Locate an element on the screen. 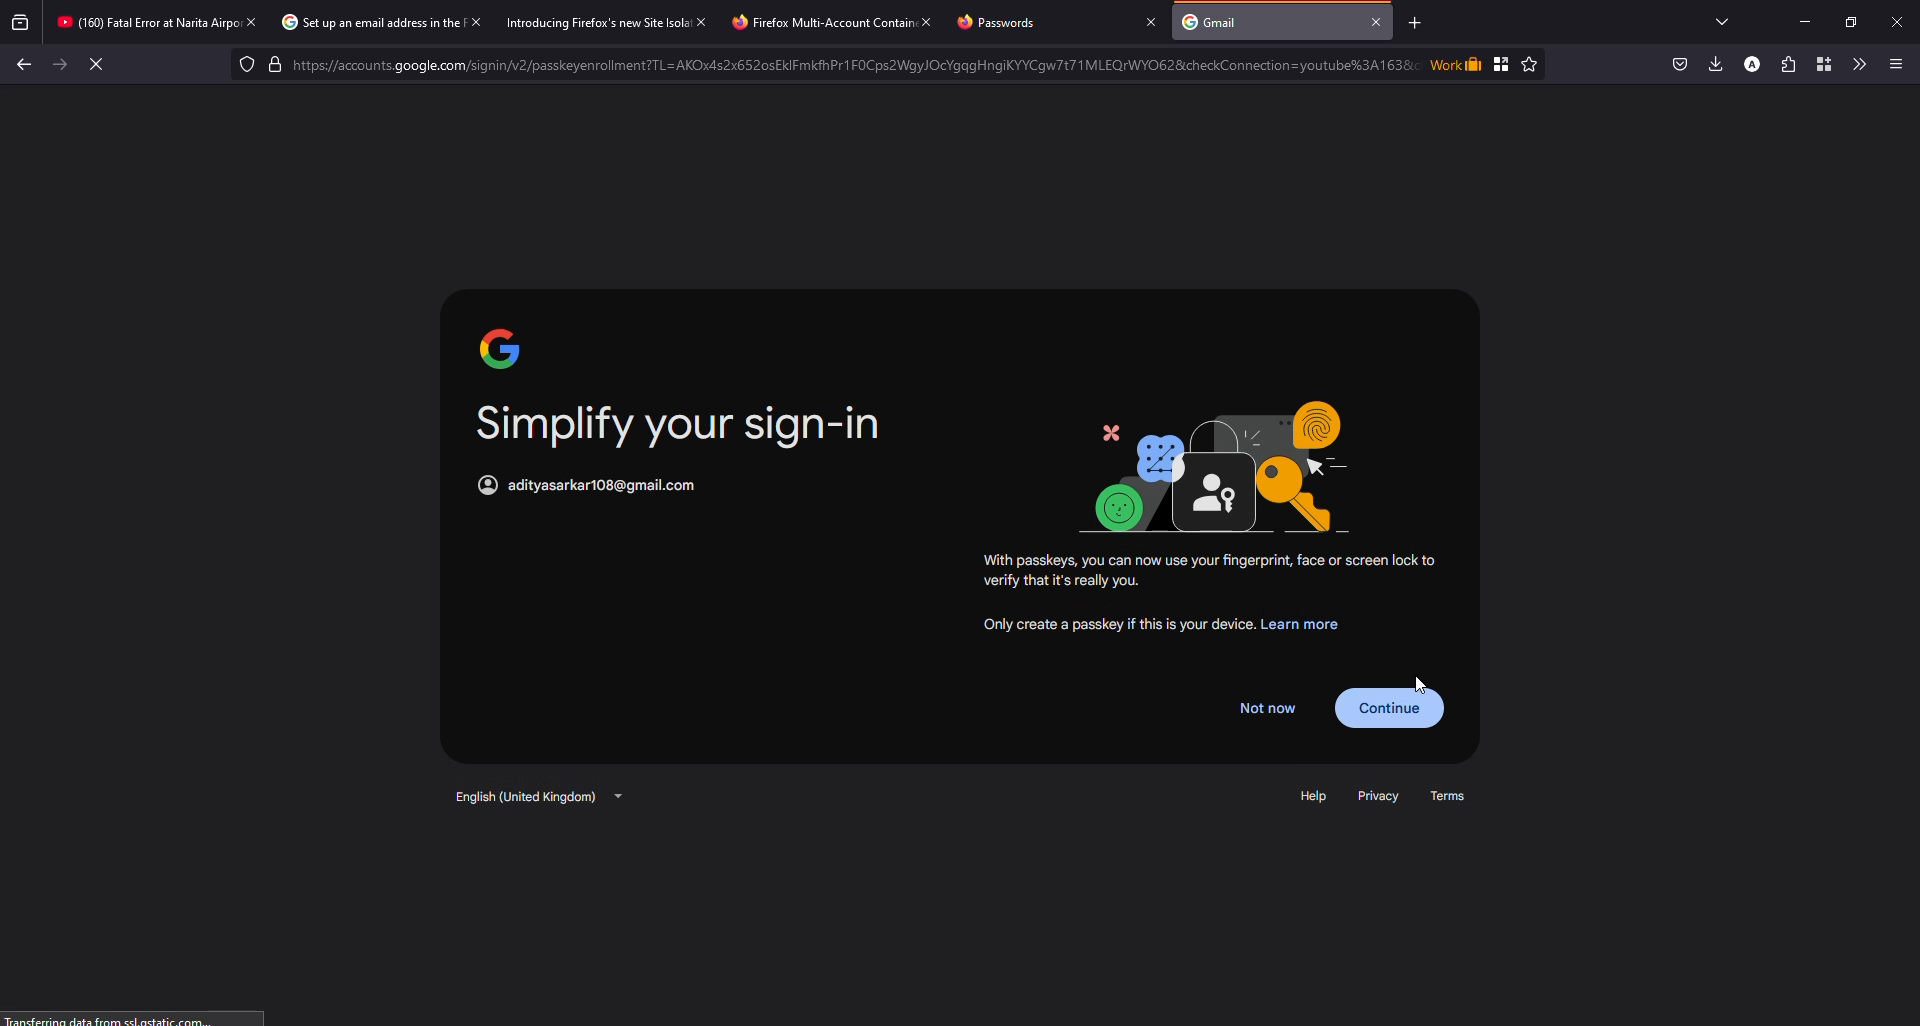 Image resolution: width=1920 pixels, height=1026 pixels. more tools is located at coordinates (1857, 62).